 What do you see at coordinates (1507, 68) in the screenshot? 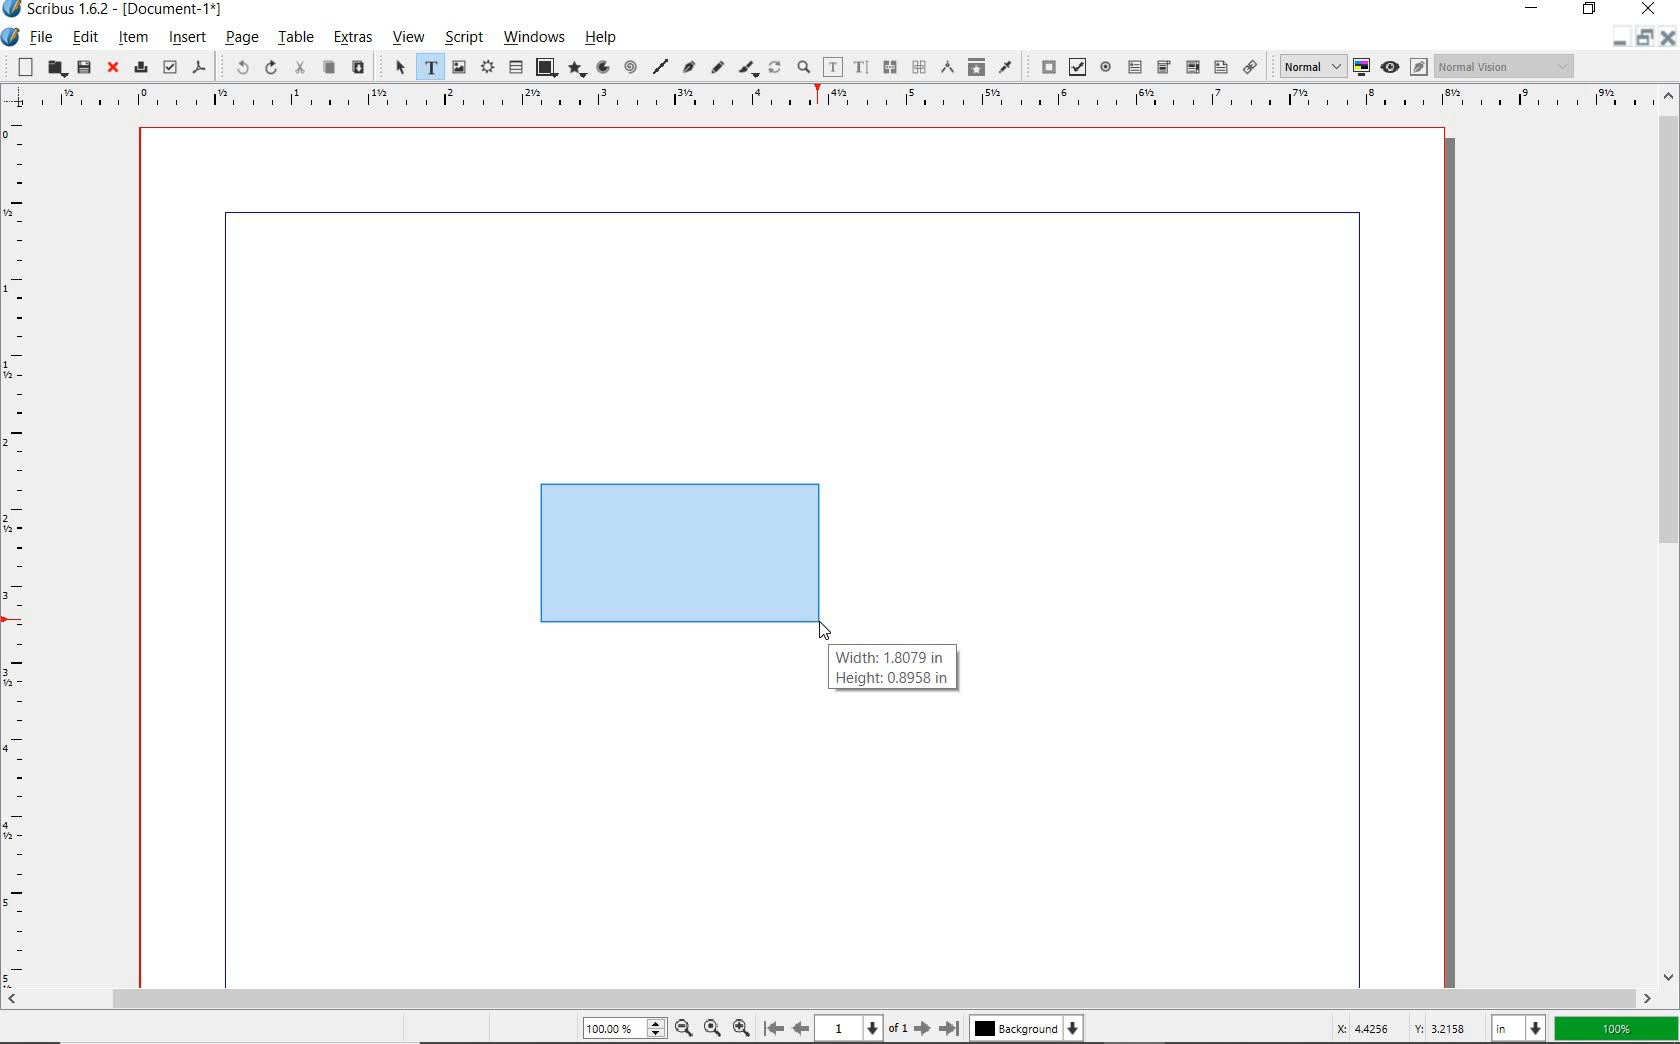
I see `Normal Vision` at bounding box center [1507, 68].